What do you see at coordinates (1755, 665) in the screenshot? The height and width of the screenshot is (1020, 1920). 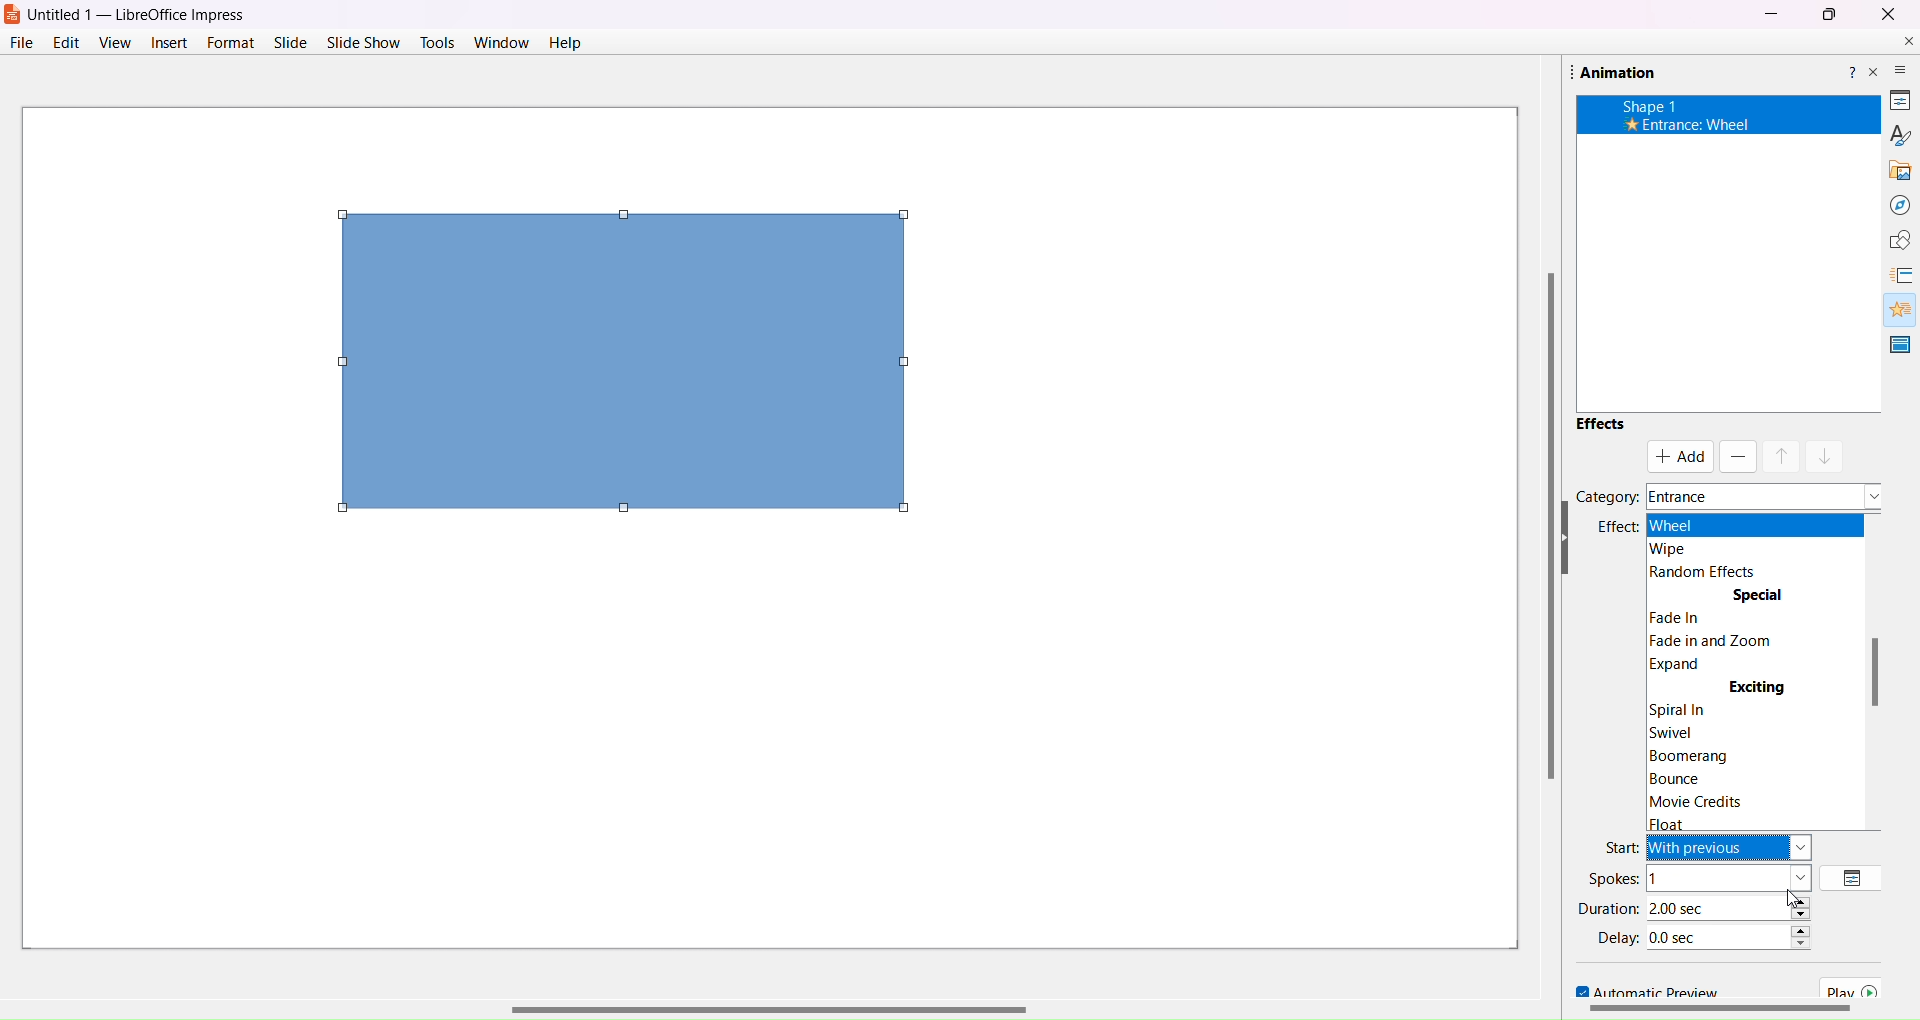 I see `te
Wipe
Random Effects
Special
Fade In
Fade in and Zoom
Expand
Exciting
Spiral In
Swivel
Boomerang
Bounce
Movie Credits
1` at bounding box center [1755, 665].